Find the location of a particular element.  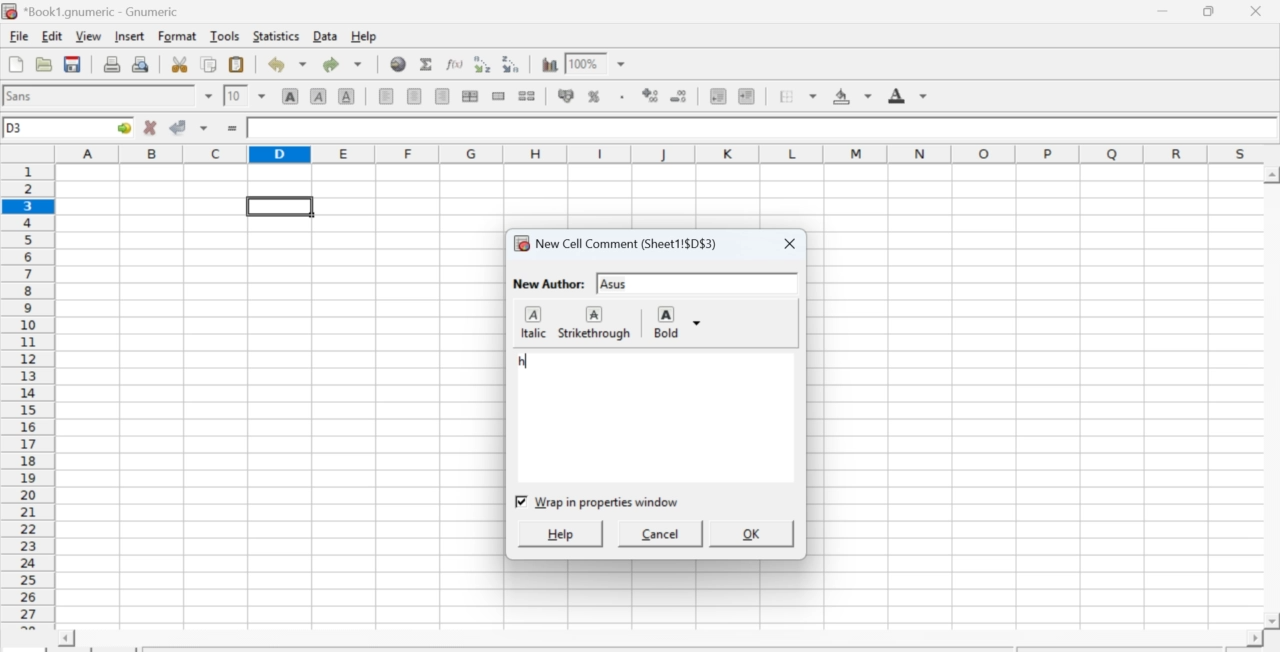

Edit function is located at coordinates (454, 67).